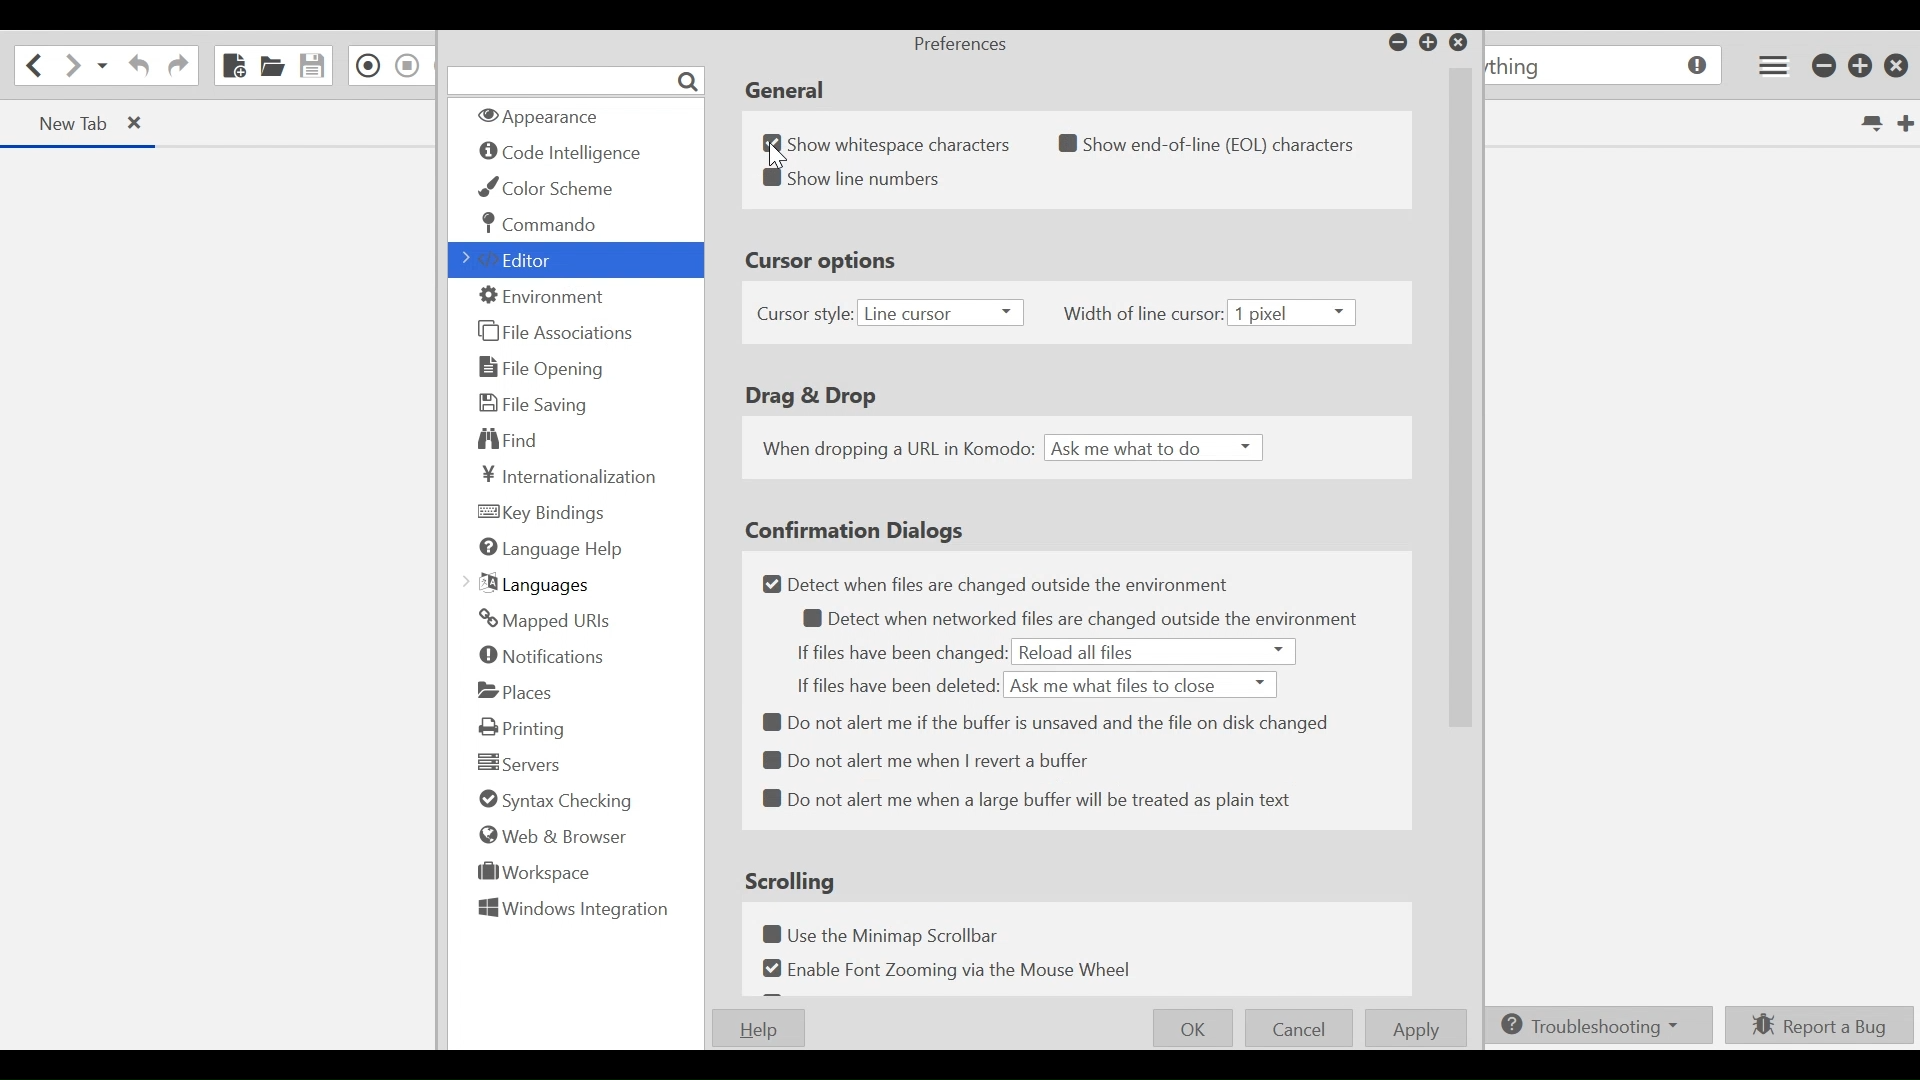 This screenshot has width=1920, height=1080. I want to click on Cursor, so click(781, 159).